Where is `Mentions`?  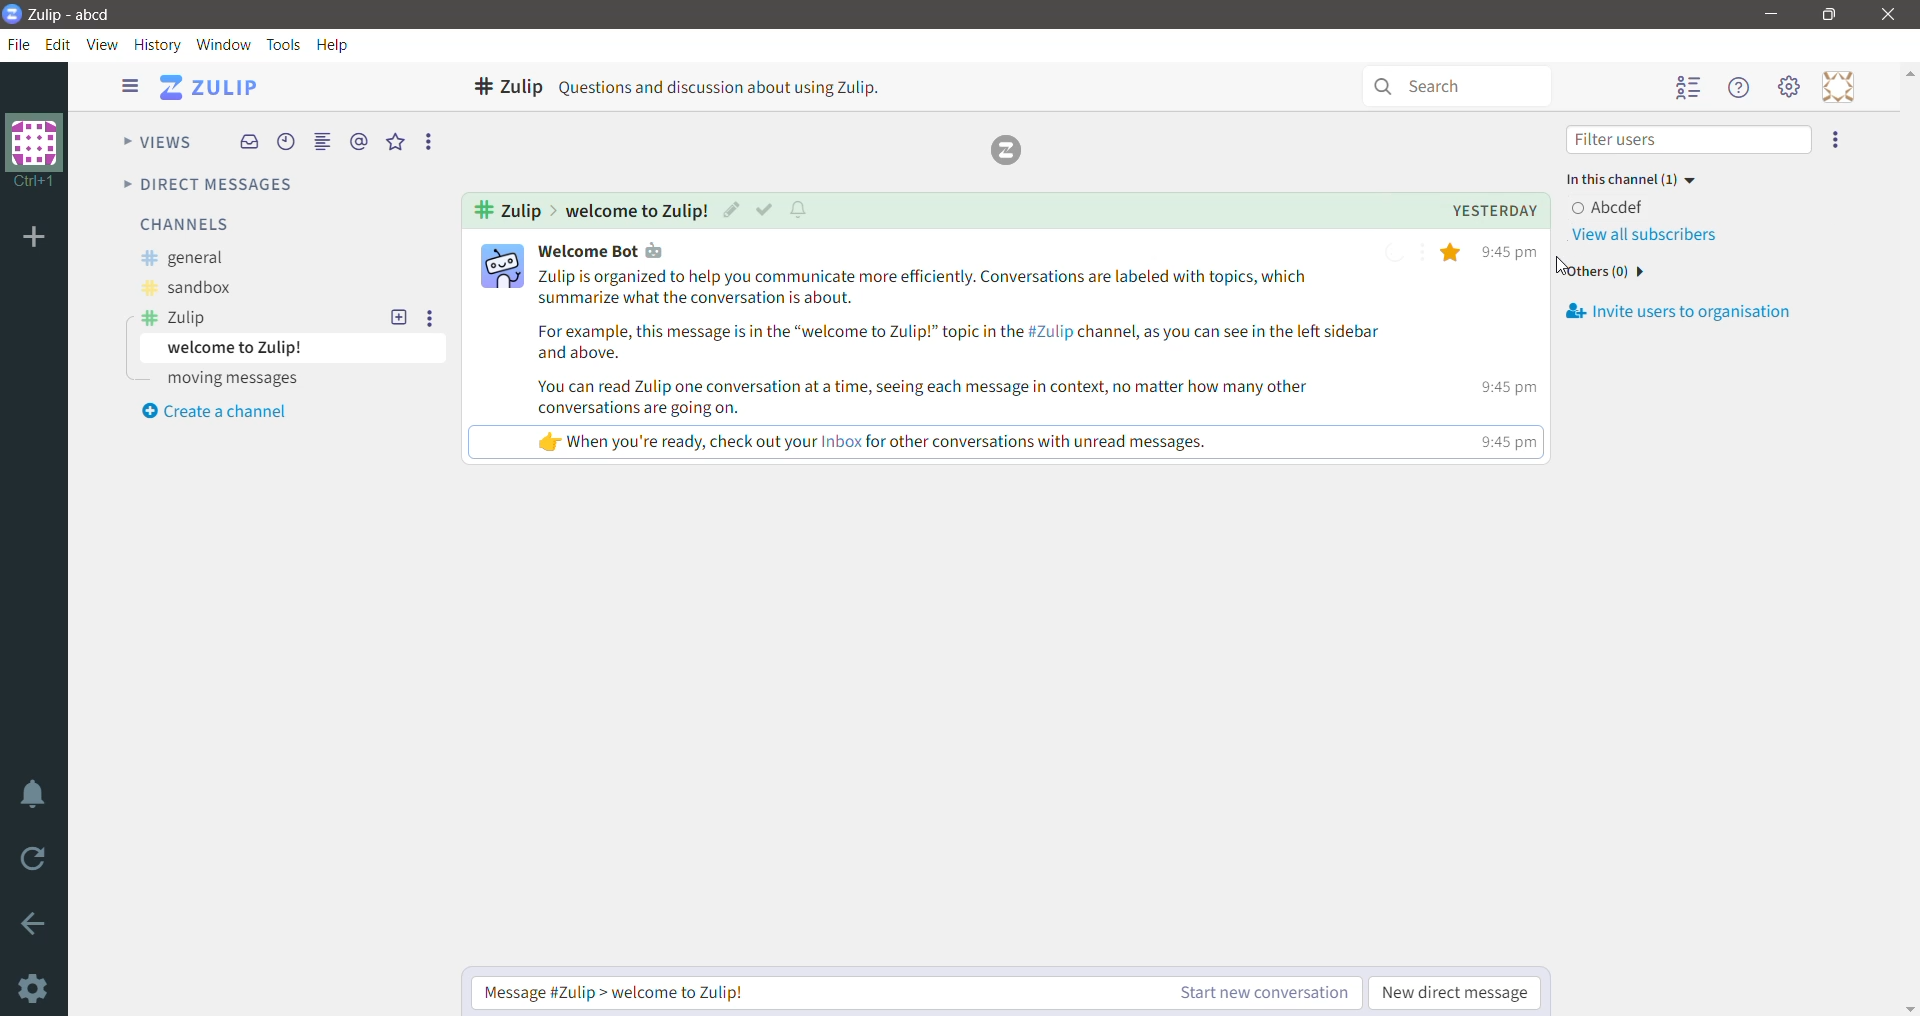
Mentions is located at coordinates (362, 142).